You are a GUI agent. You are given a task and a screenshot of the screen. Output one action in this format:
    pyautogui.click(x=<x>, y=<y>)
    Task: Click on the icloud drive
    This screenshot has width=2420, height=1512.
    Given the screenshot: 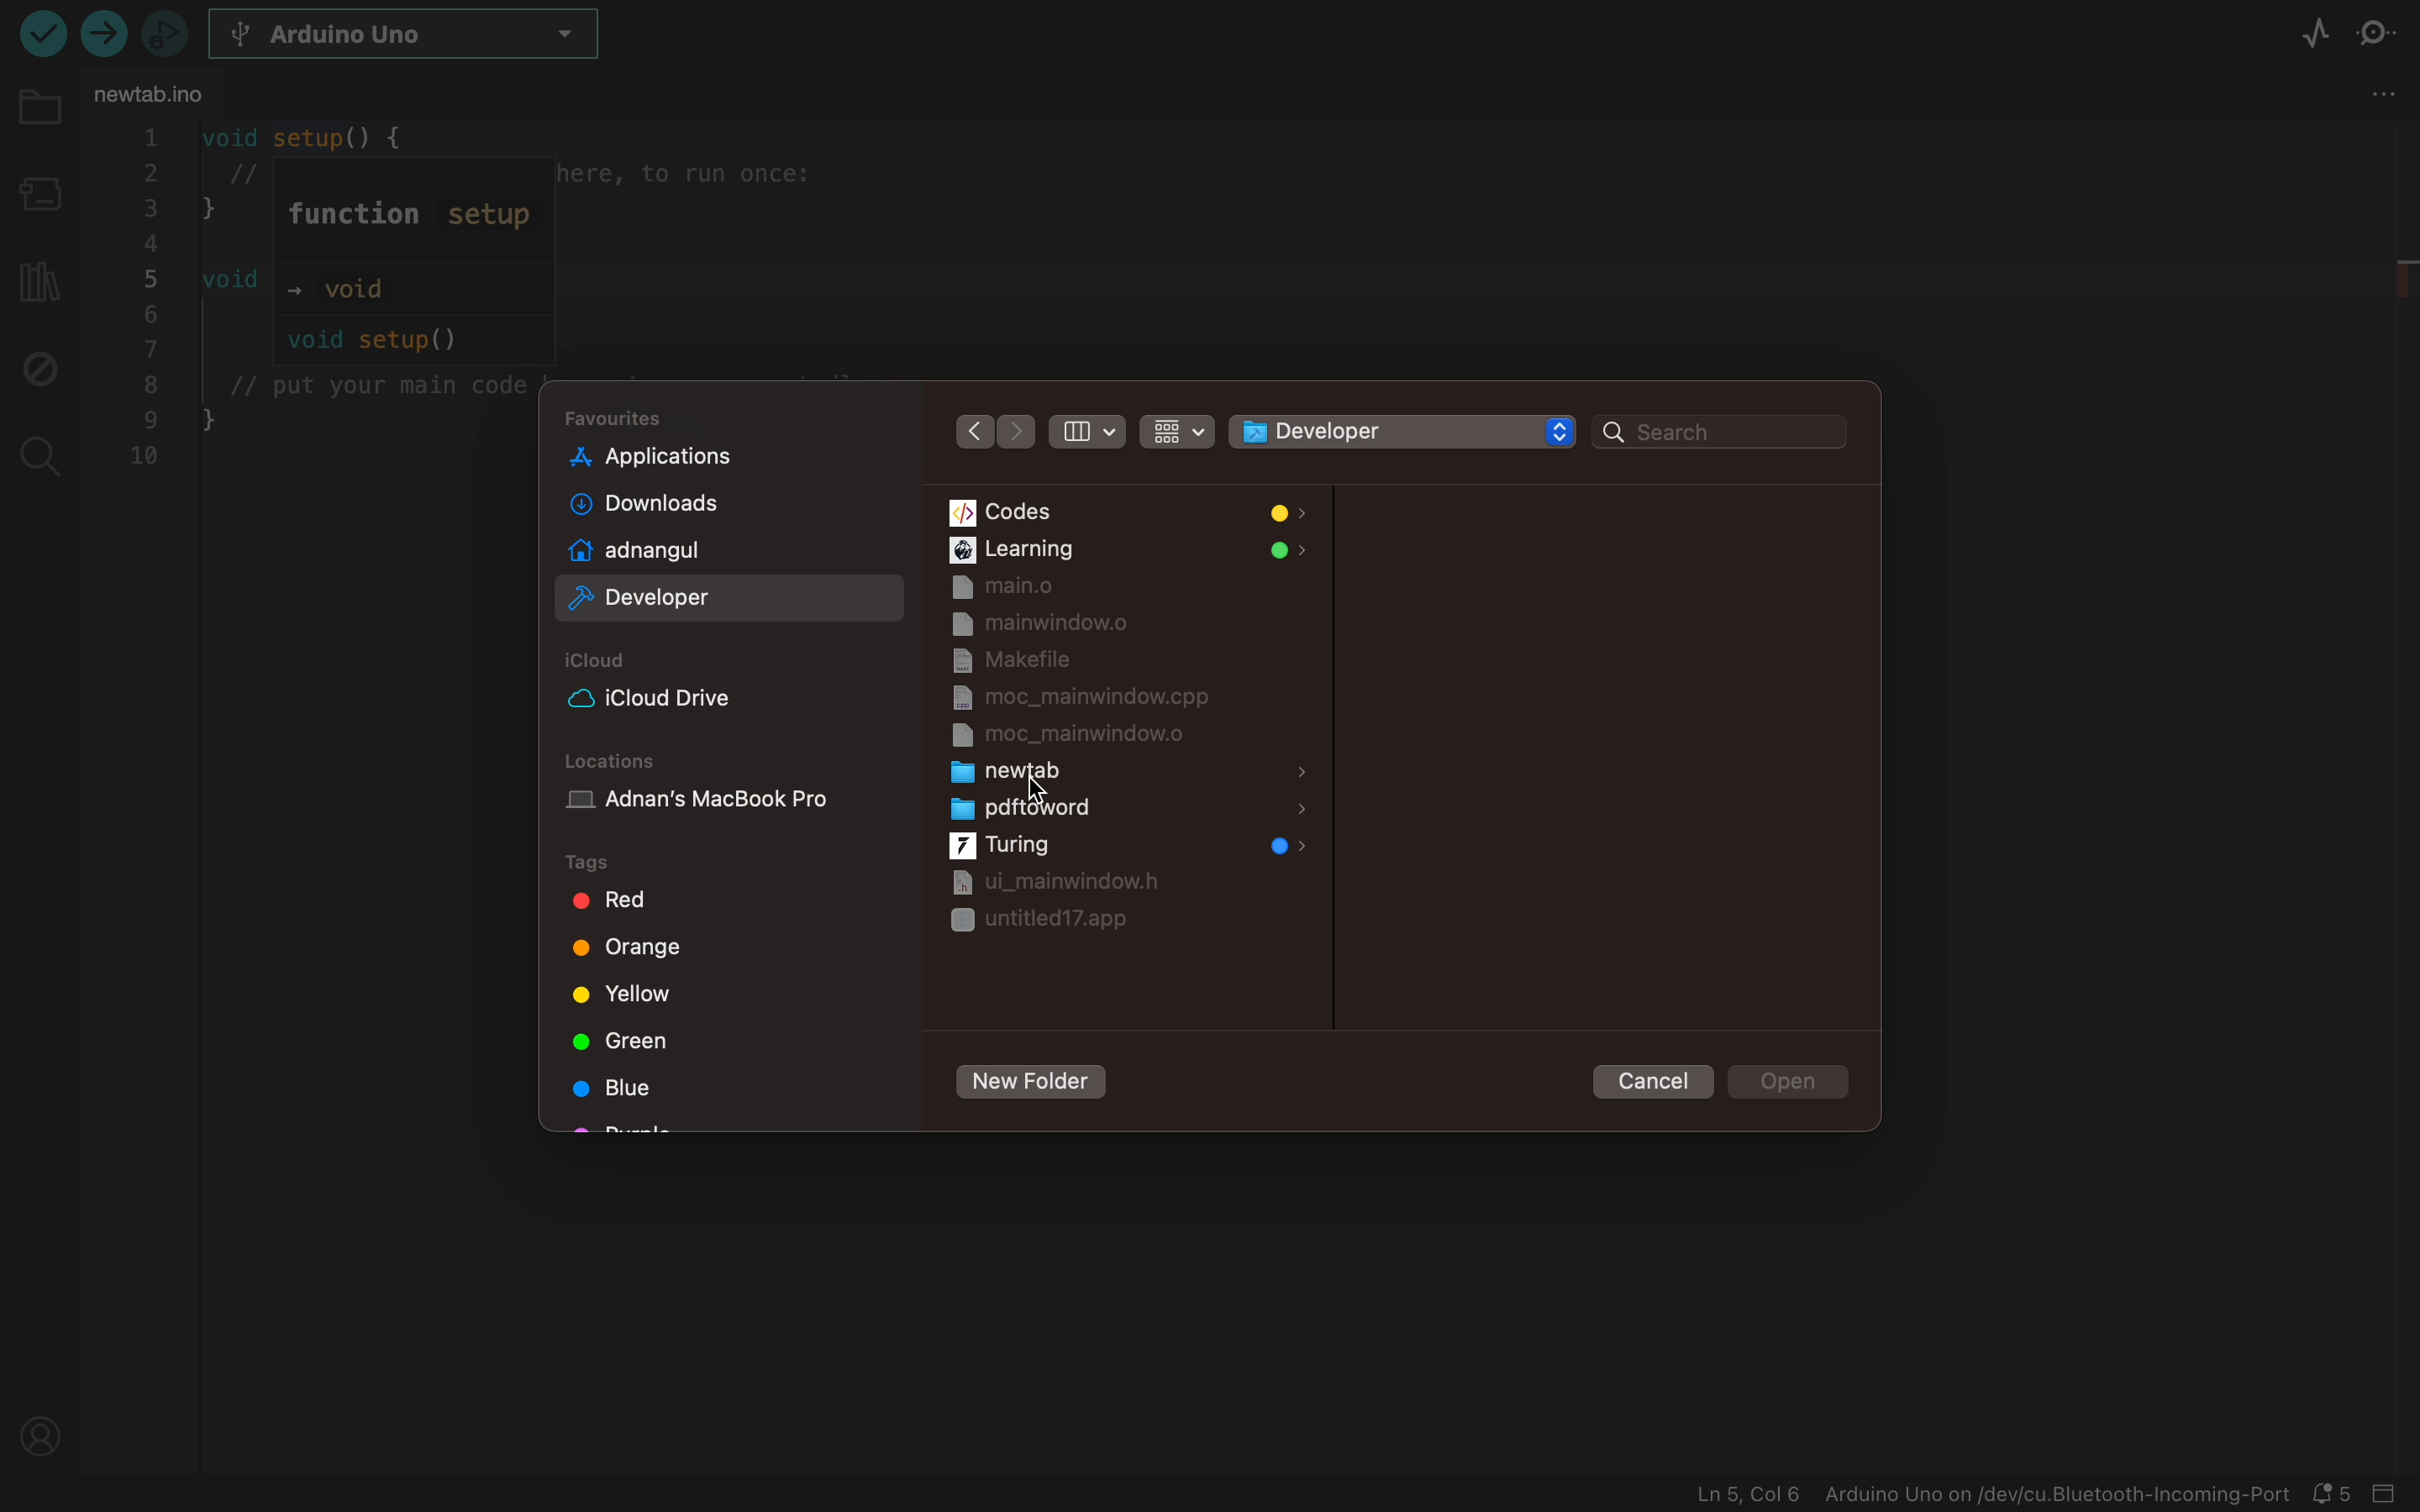 What is the action you would take?
    pyautogui.click(x=687, y=698)
    